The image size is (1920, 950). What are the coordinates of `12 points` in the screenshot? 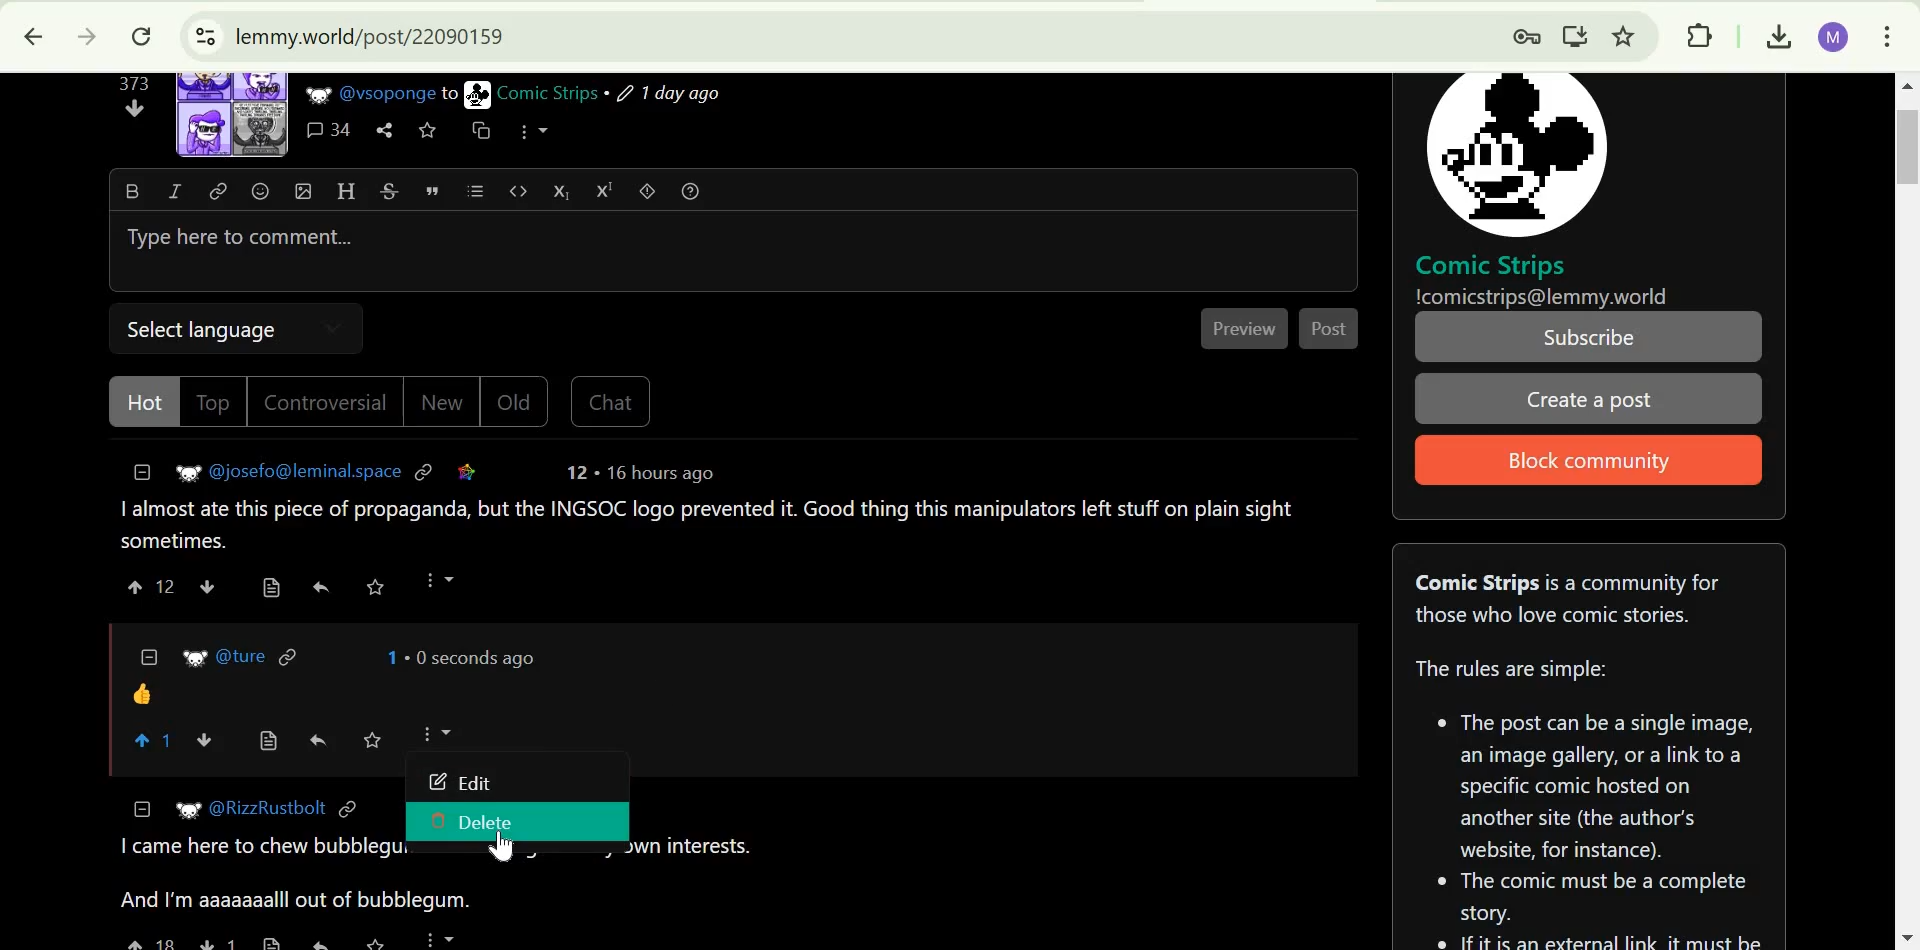 It's located at (167, 587).